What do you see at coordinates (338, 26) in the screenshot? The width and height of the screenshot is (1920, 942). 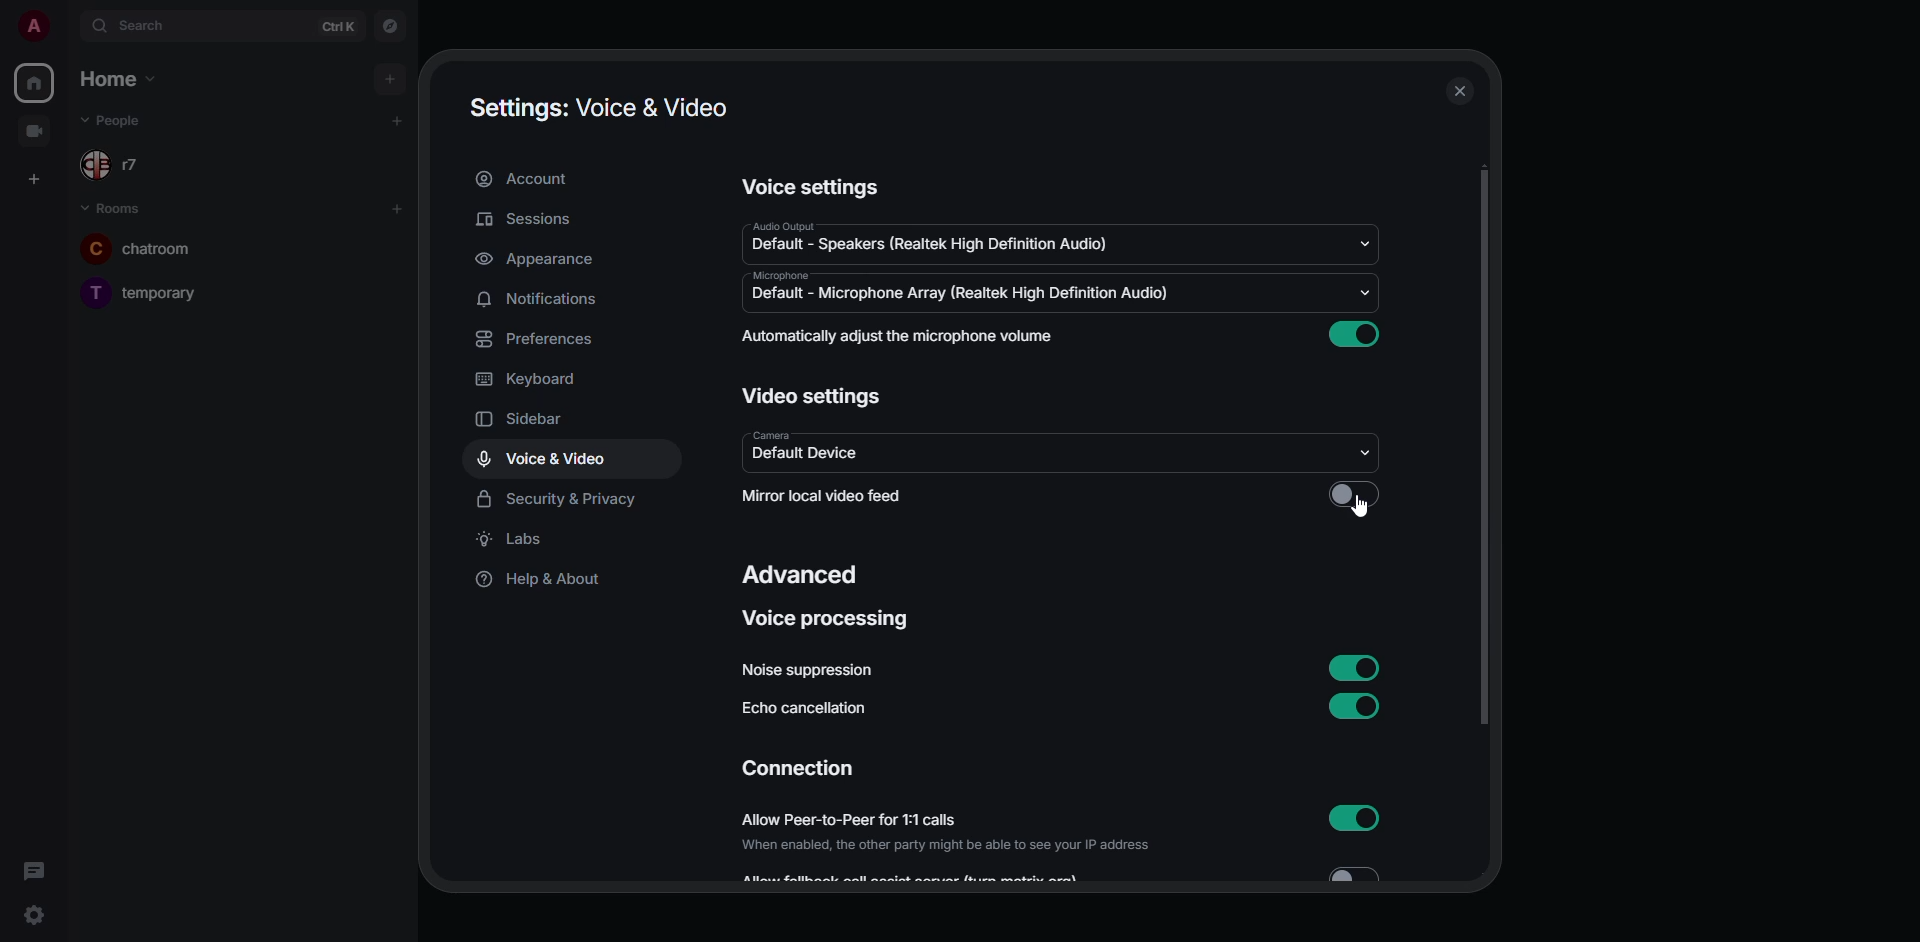 I see `ctrl K` at bounding box center [338, 26].